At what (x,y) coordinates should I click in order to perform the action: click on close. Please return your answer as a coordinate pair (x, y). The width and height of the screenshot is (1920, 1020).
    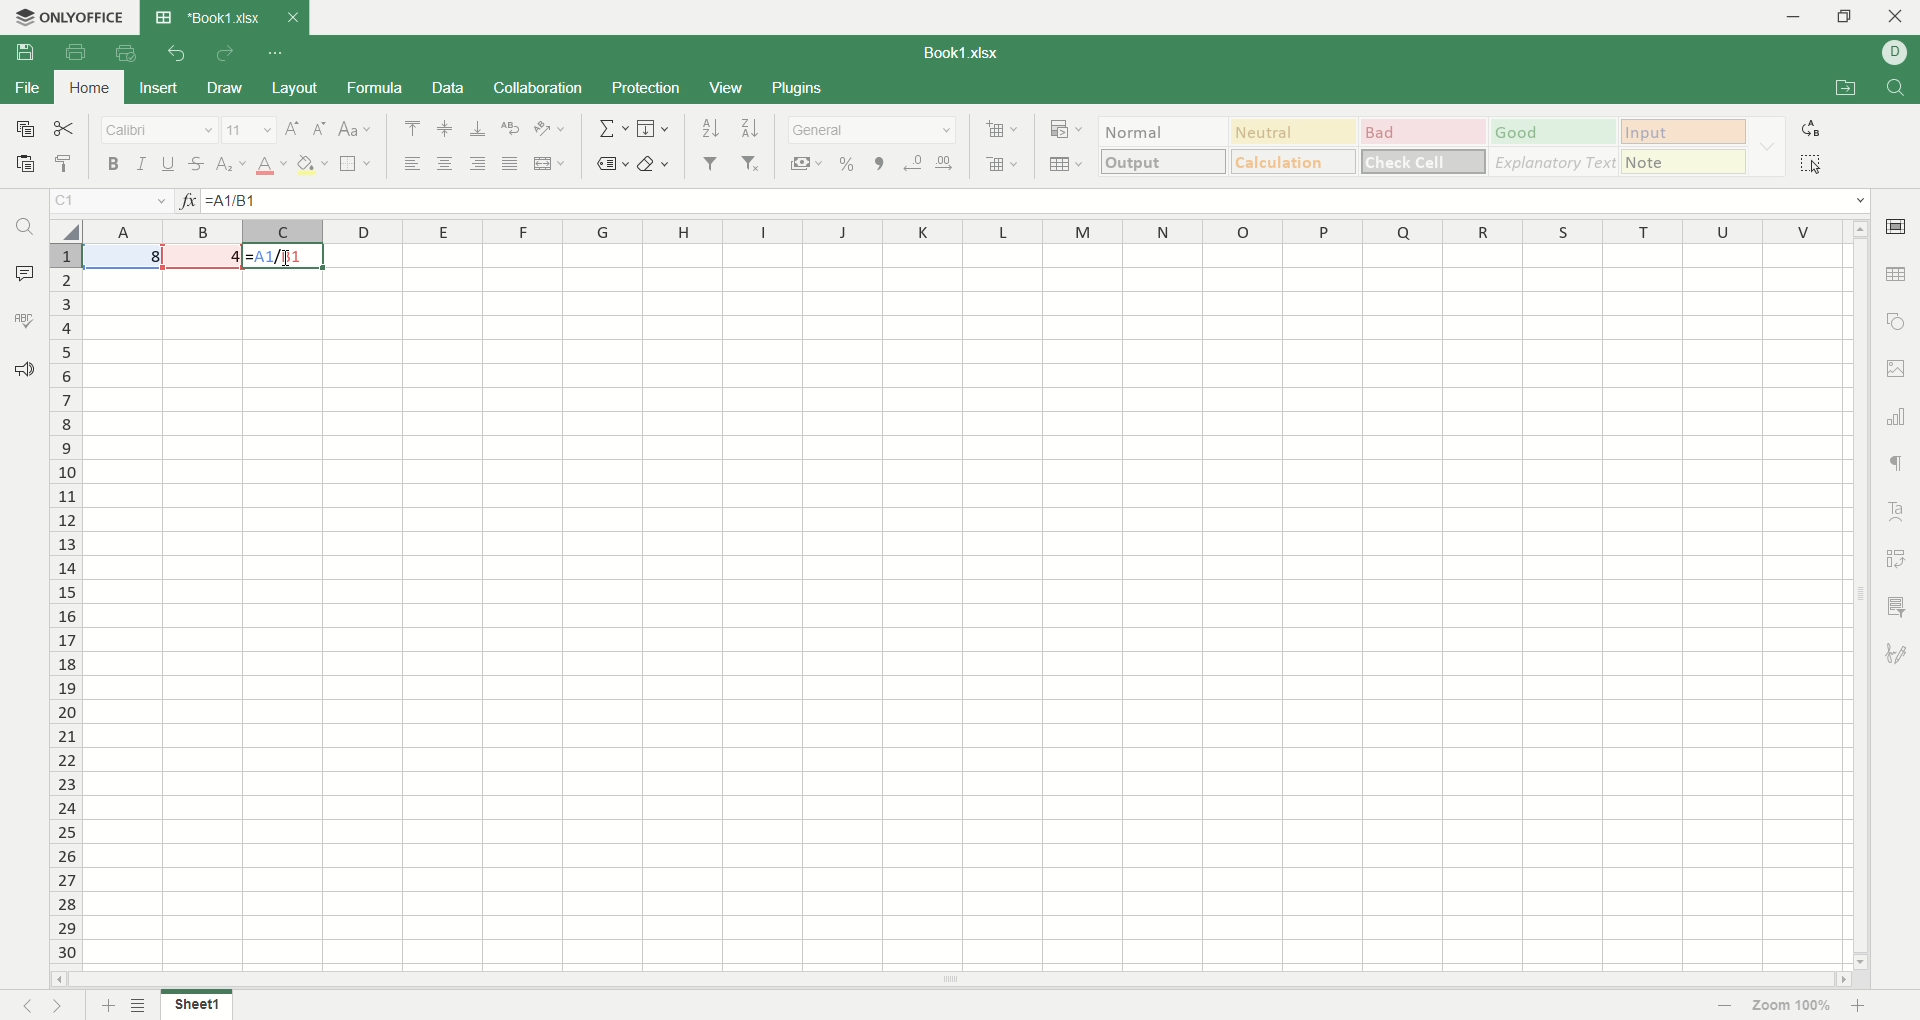
    Looking at the image, I should click on (292, 18).